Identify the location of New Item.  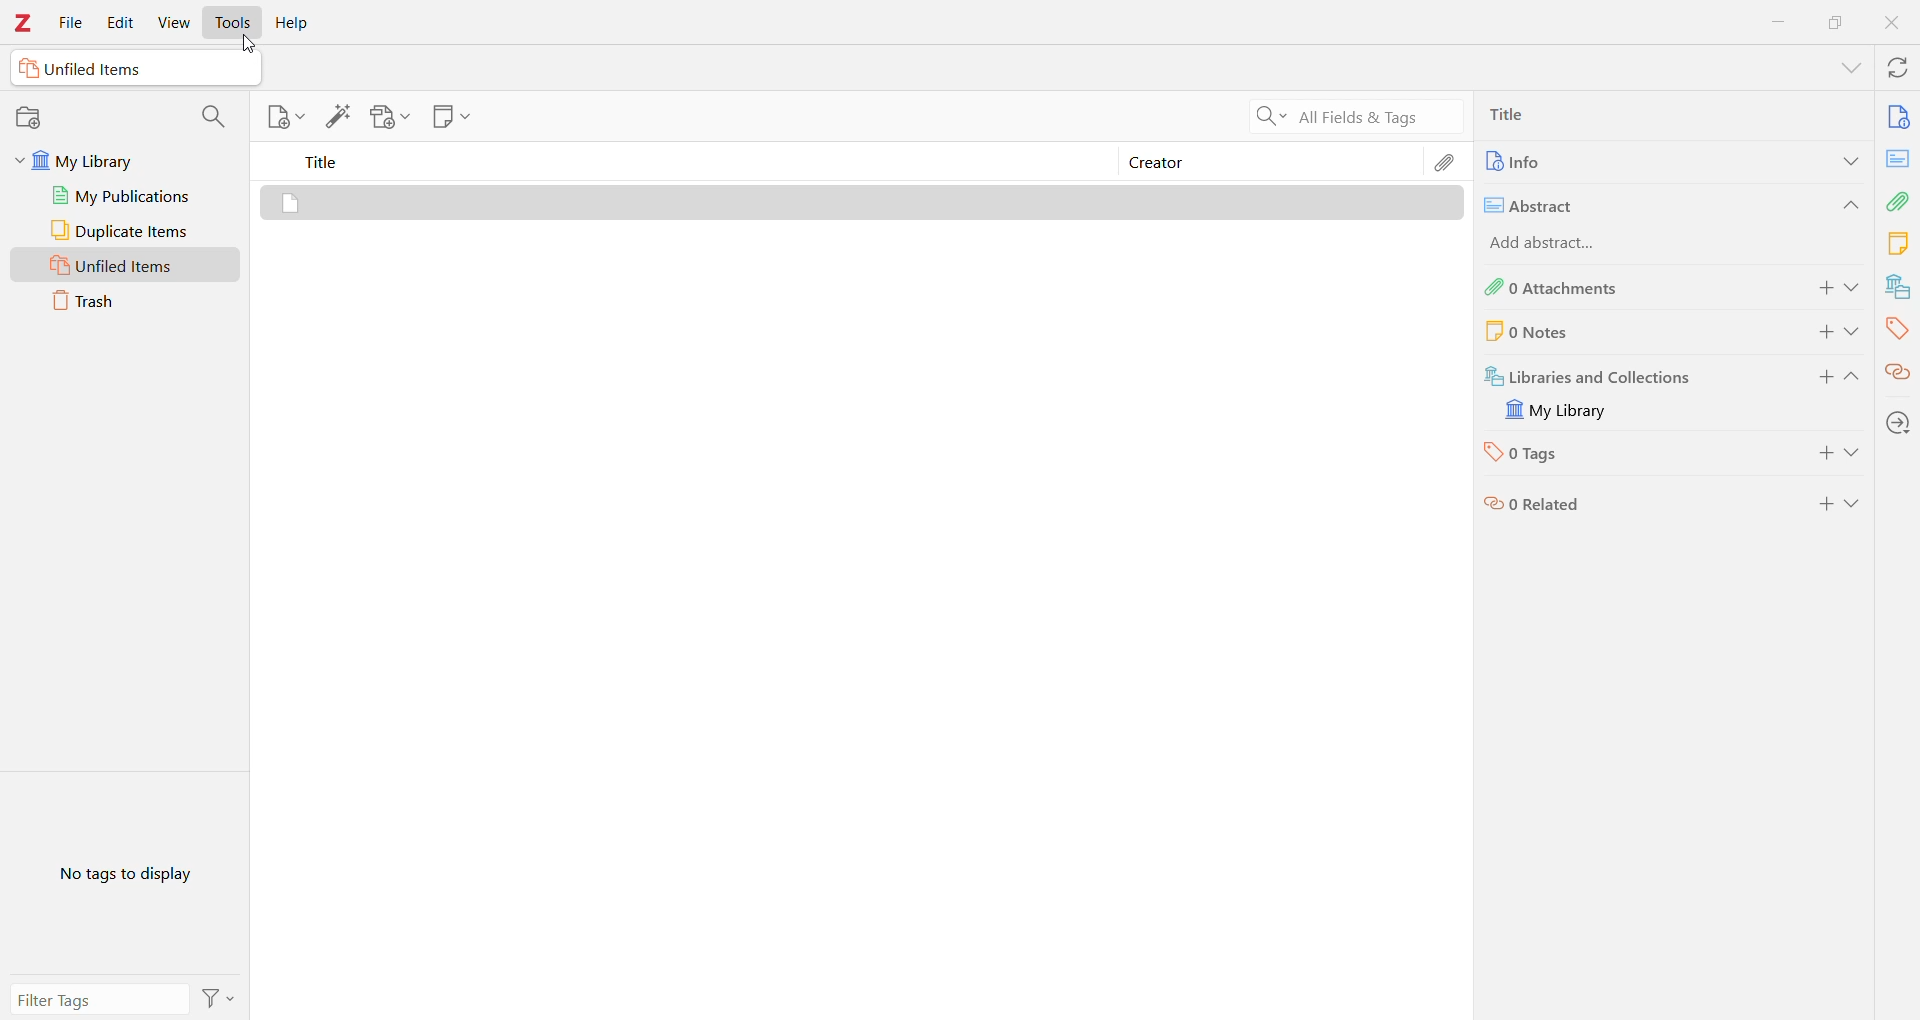
(283, 117).